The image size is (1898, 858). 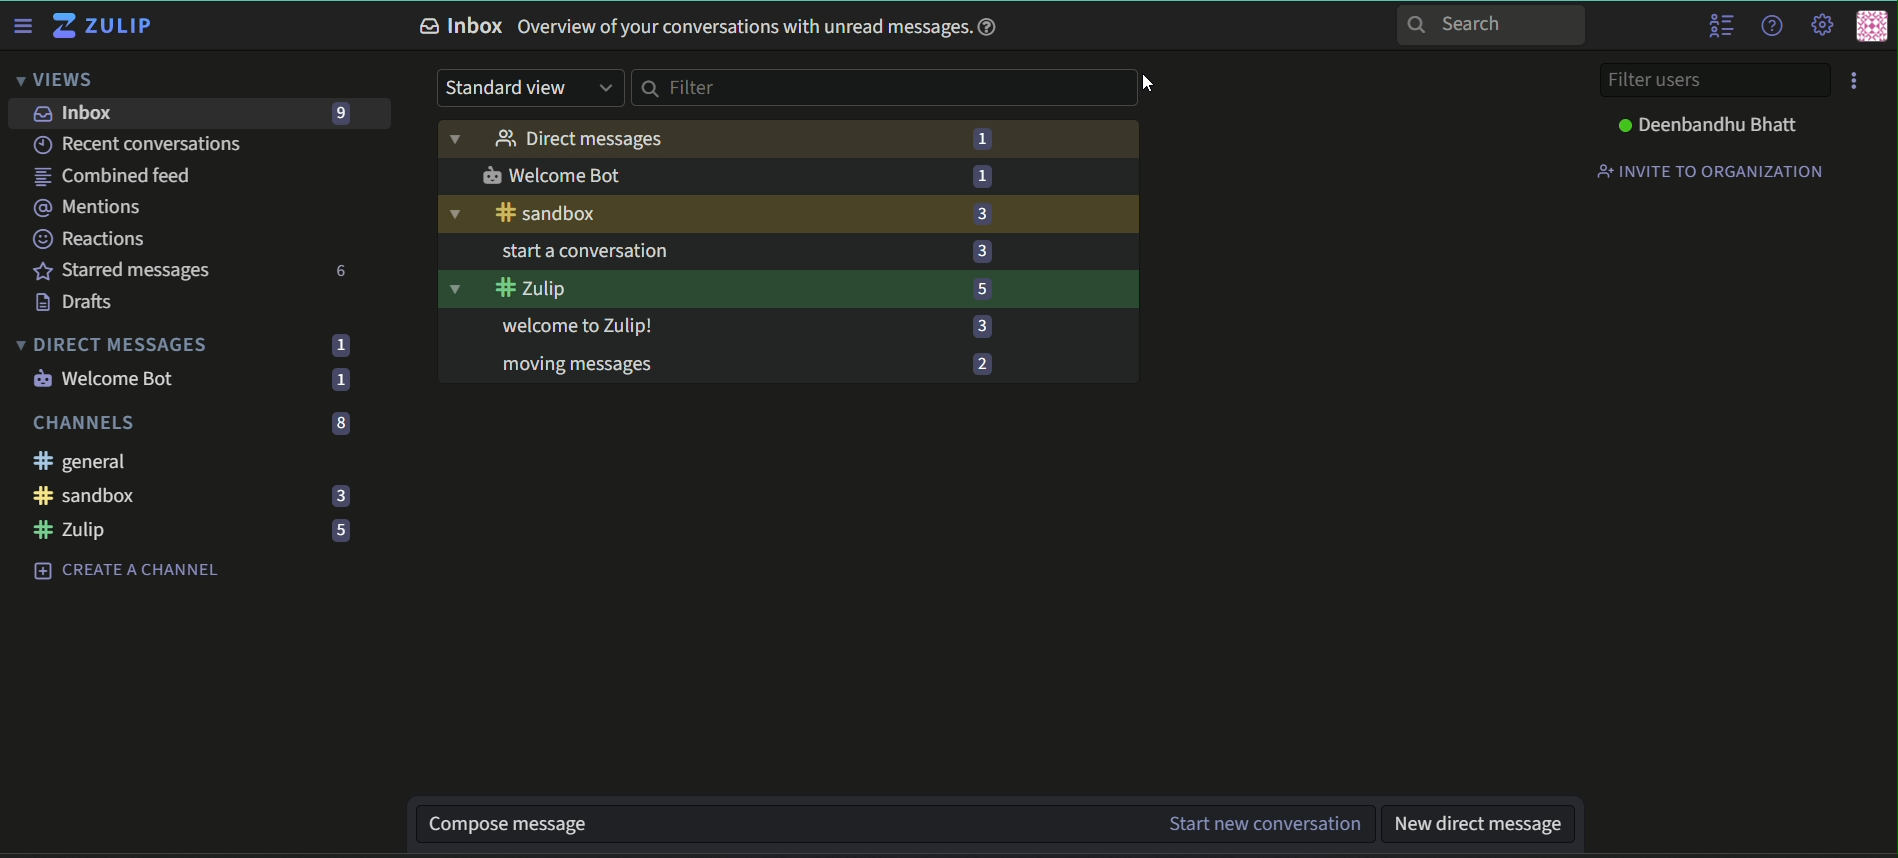 I want to click on Numbers, so click(x=336, y=495).